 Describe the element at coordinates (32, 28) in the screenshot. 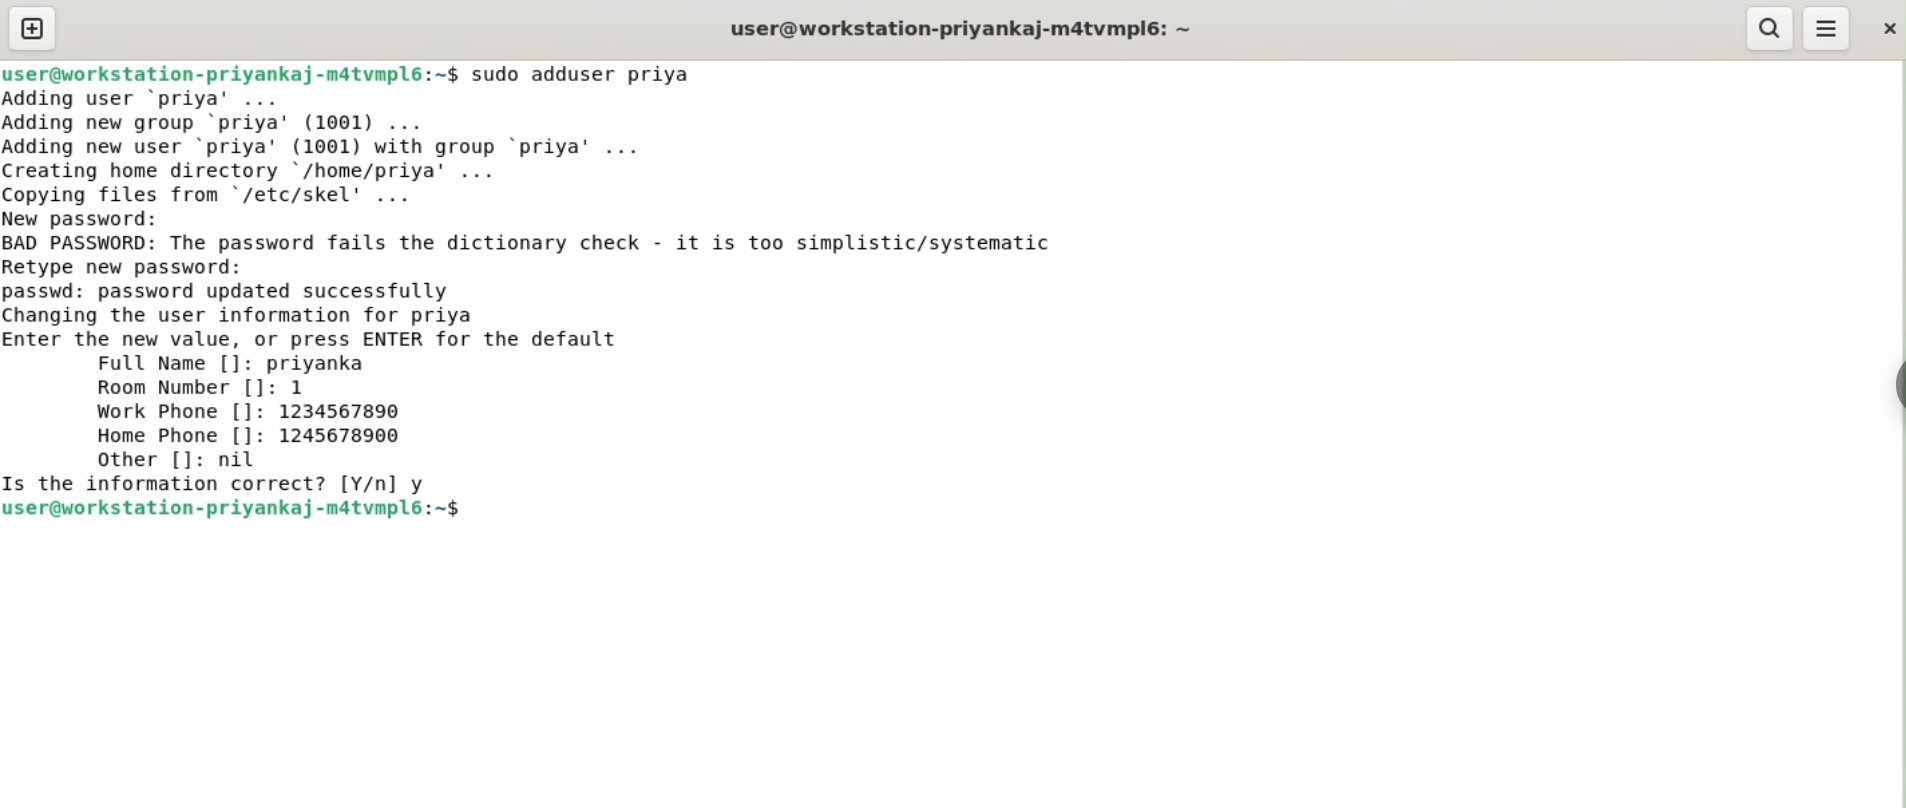

I see `new tab` at that location.